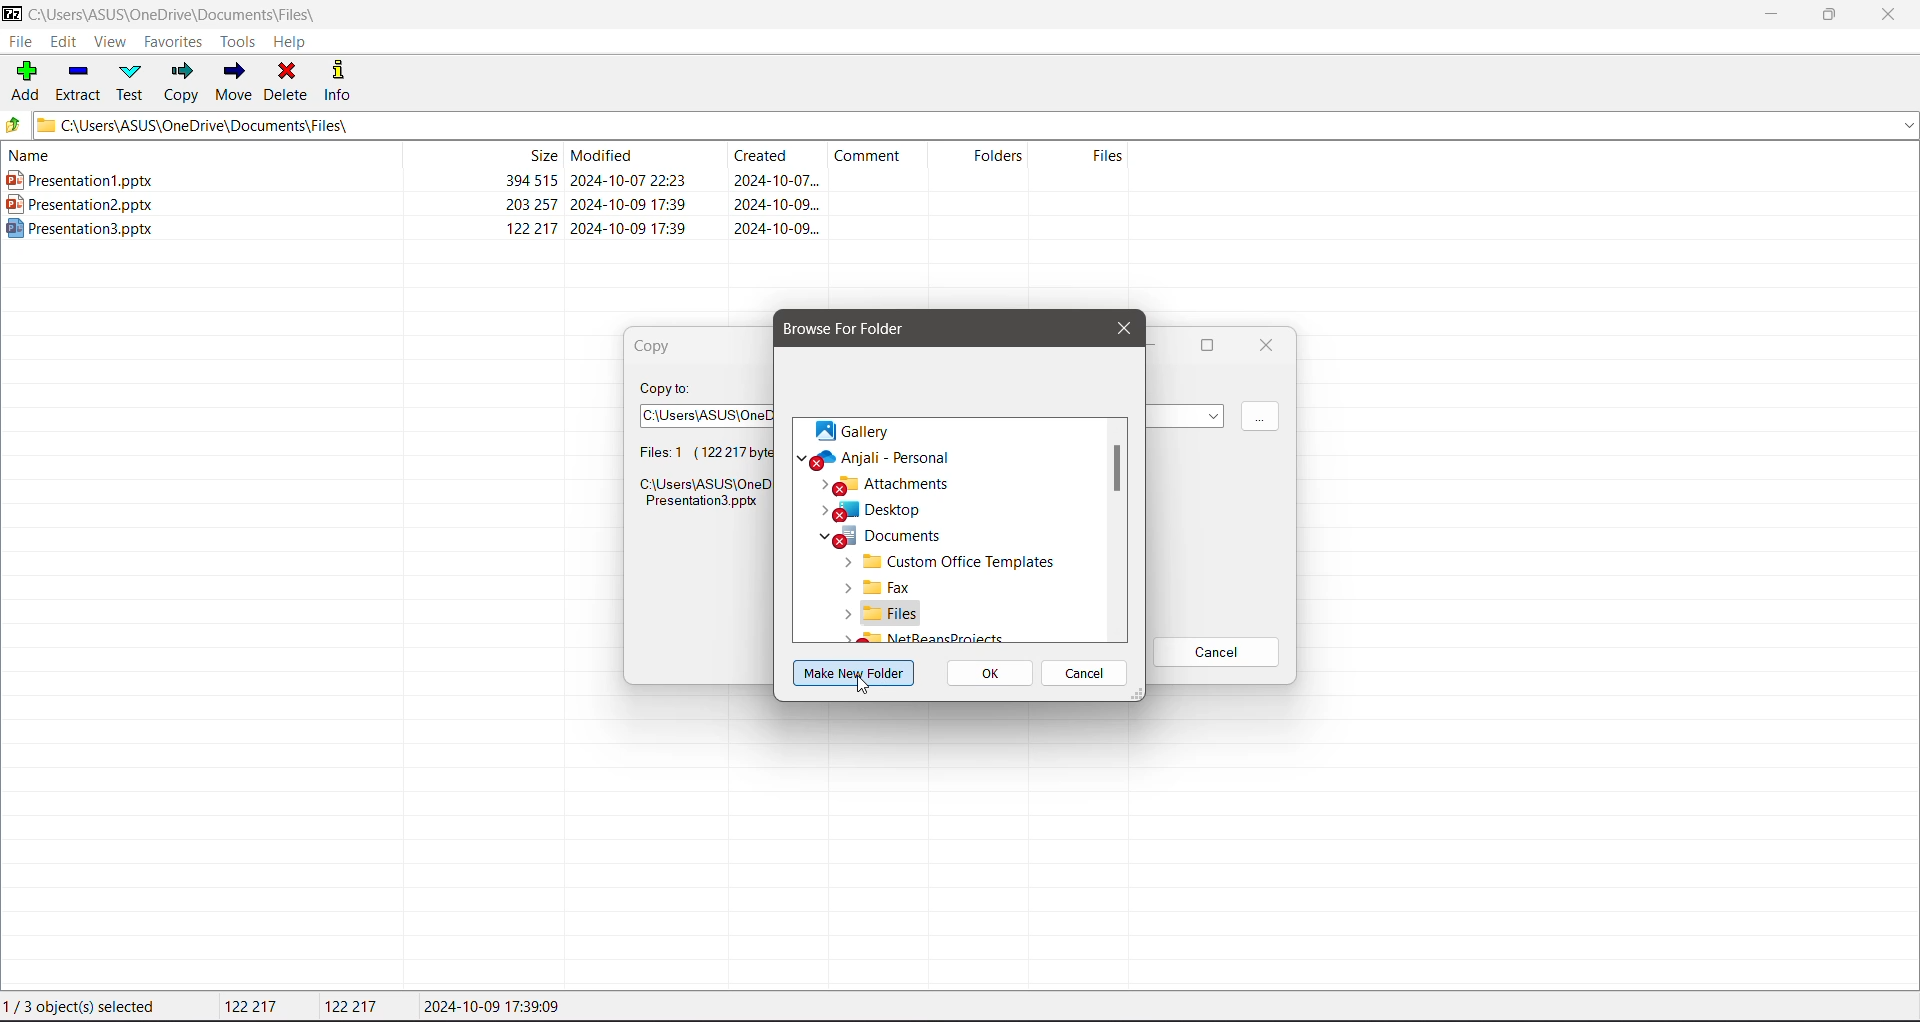 The width and height of the screenshot is (1920, 1022). I want to click on Selected file and size, so click(691, 453).